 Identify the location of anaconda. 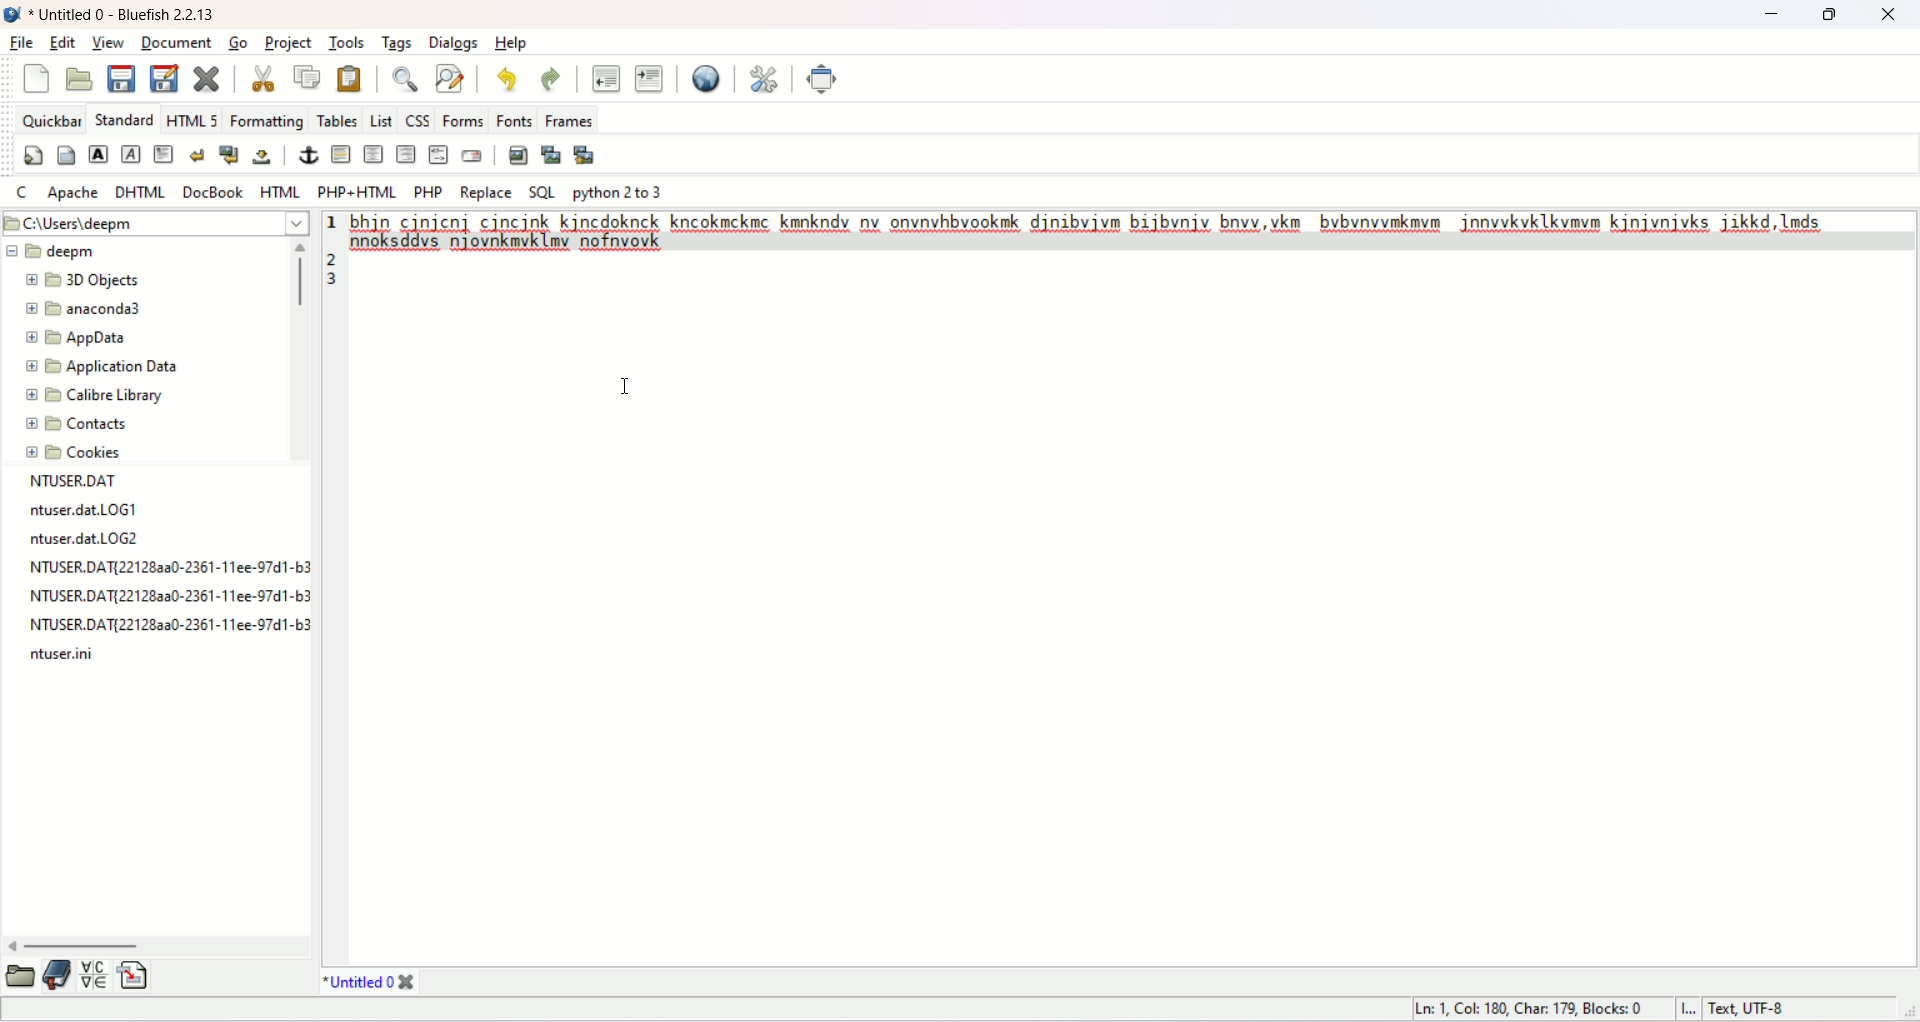
(96, 313).